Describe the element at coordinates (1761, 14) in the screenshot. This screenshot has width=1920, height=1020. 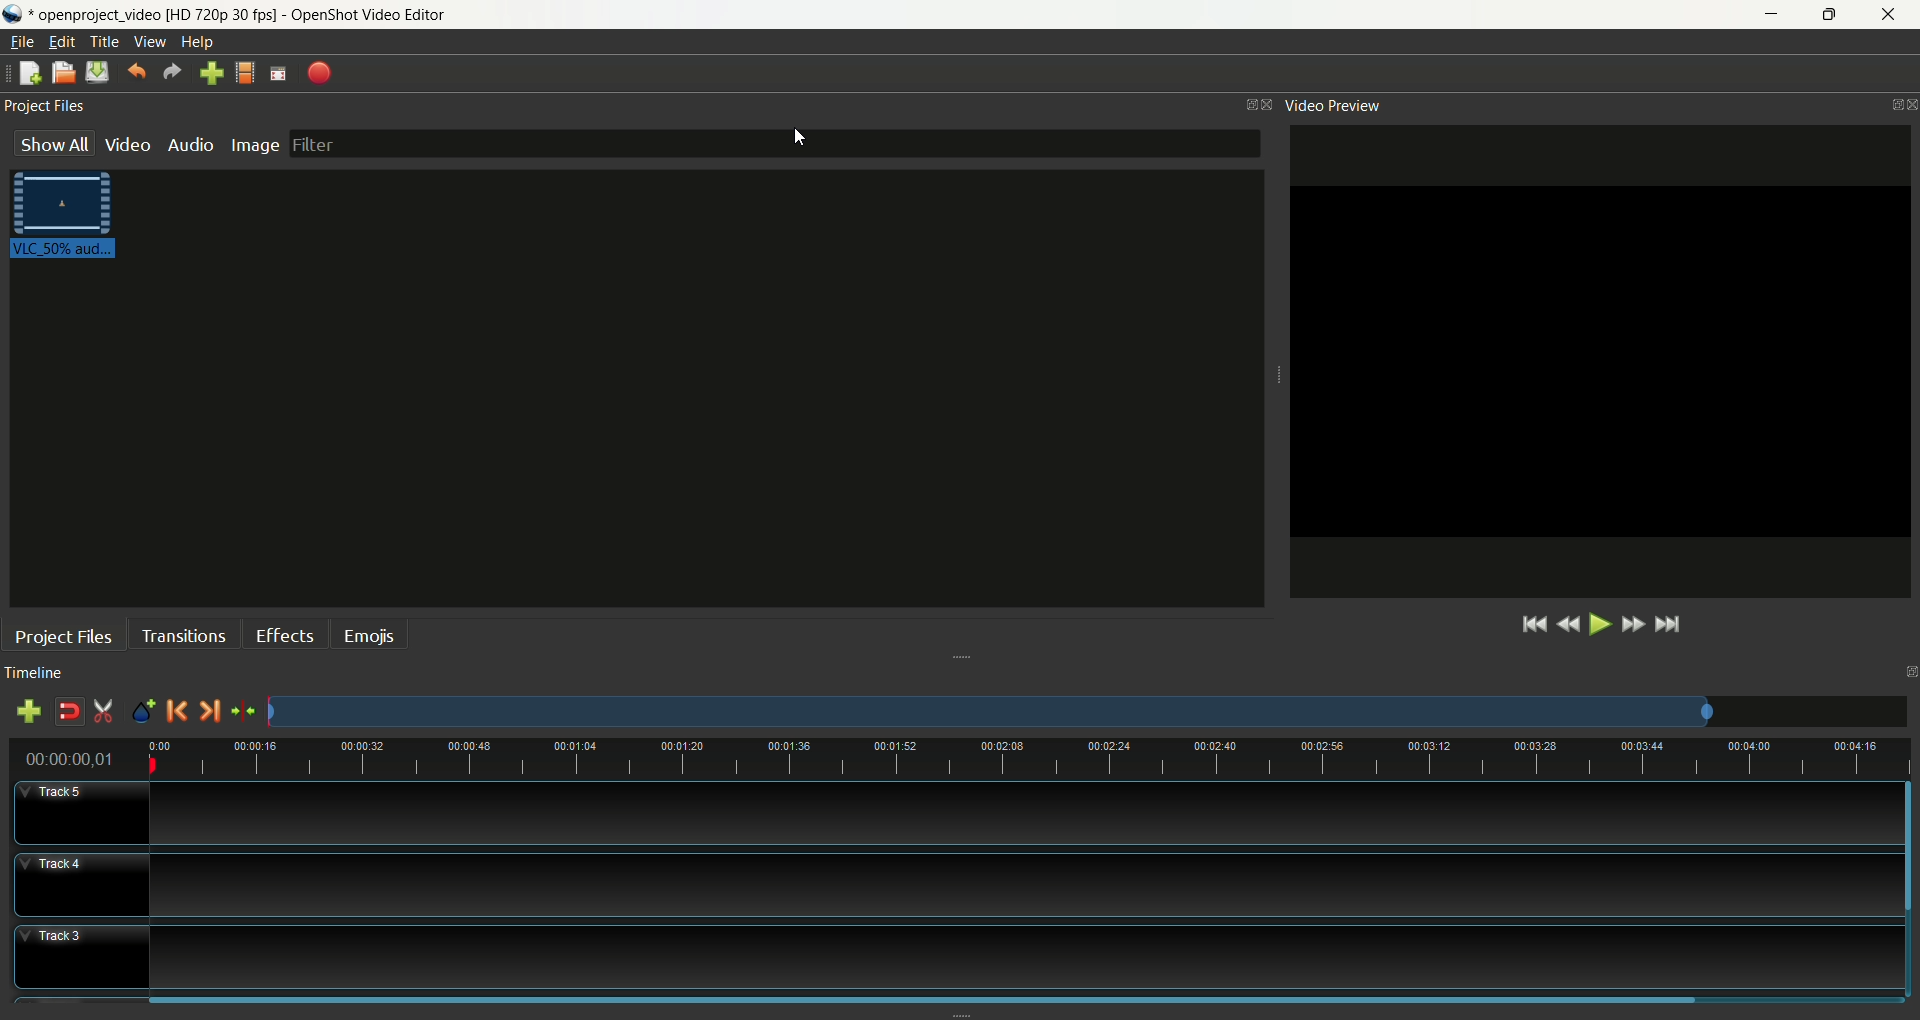
I see `minimize` at that location.